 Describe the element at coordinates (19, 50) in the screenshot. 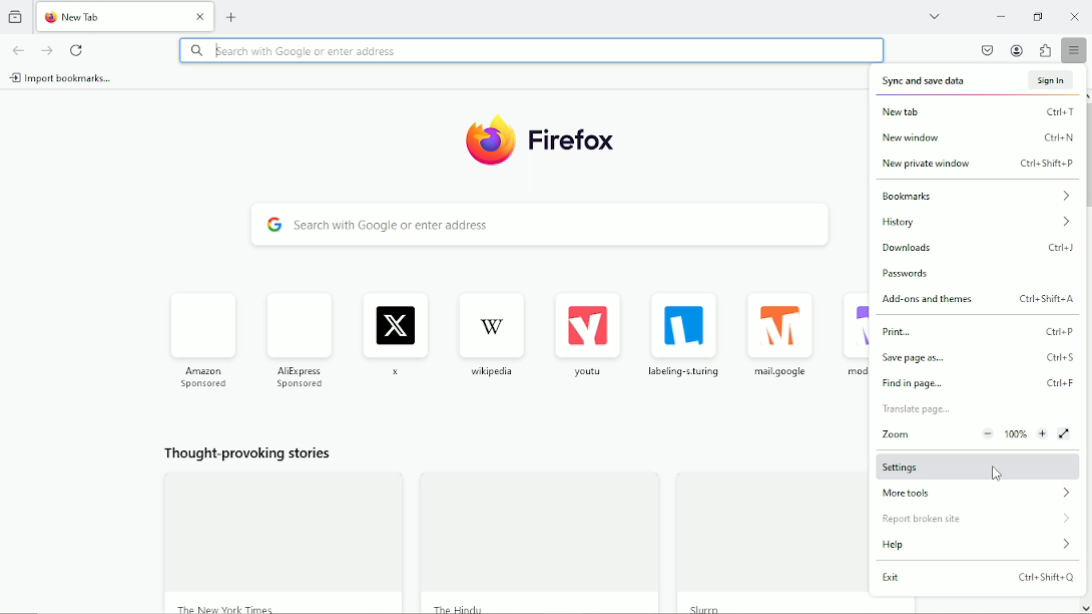

I see `go back` at that location.